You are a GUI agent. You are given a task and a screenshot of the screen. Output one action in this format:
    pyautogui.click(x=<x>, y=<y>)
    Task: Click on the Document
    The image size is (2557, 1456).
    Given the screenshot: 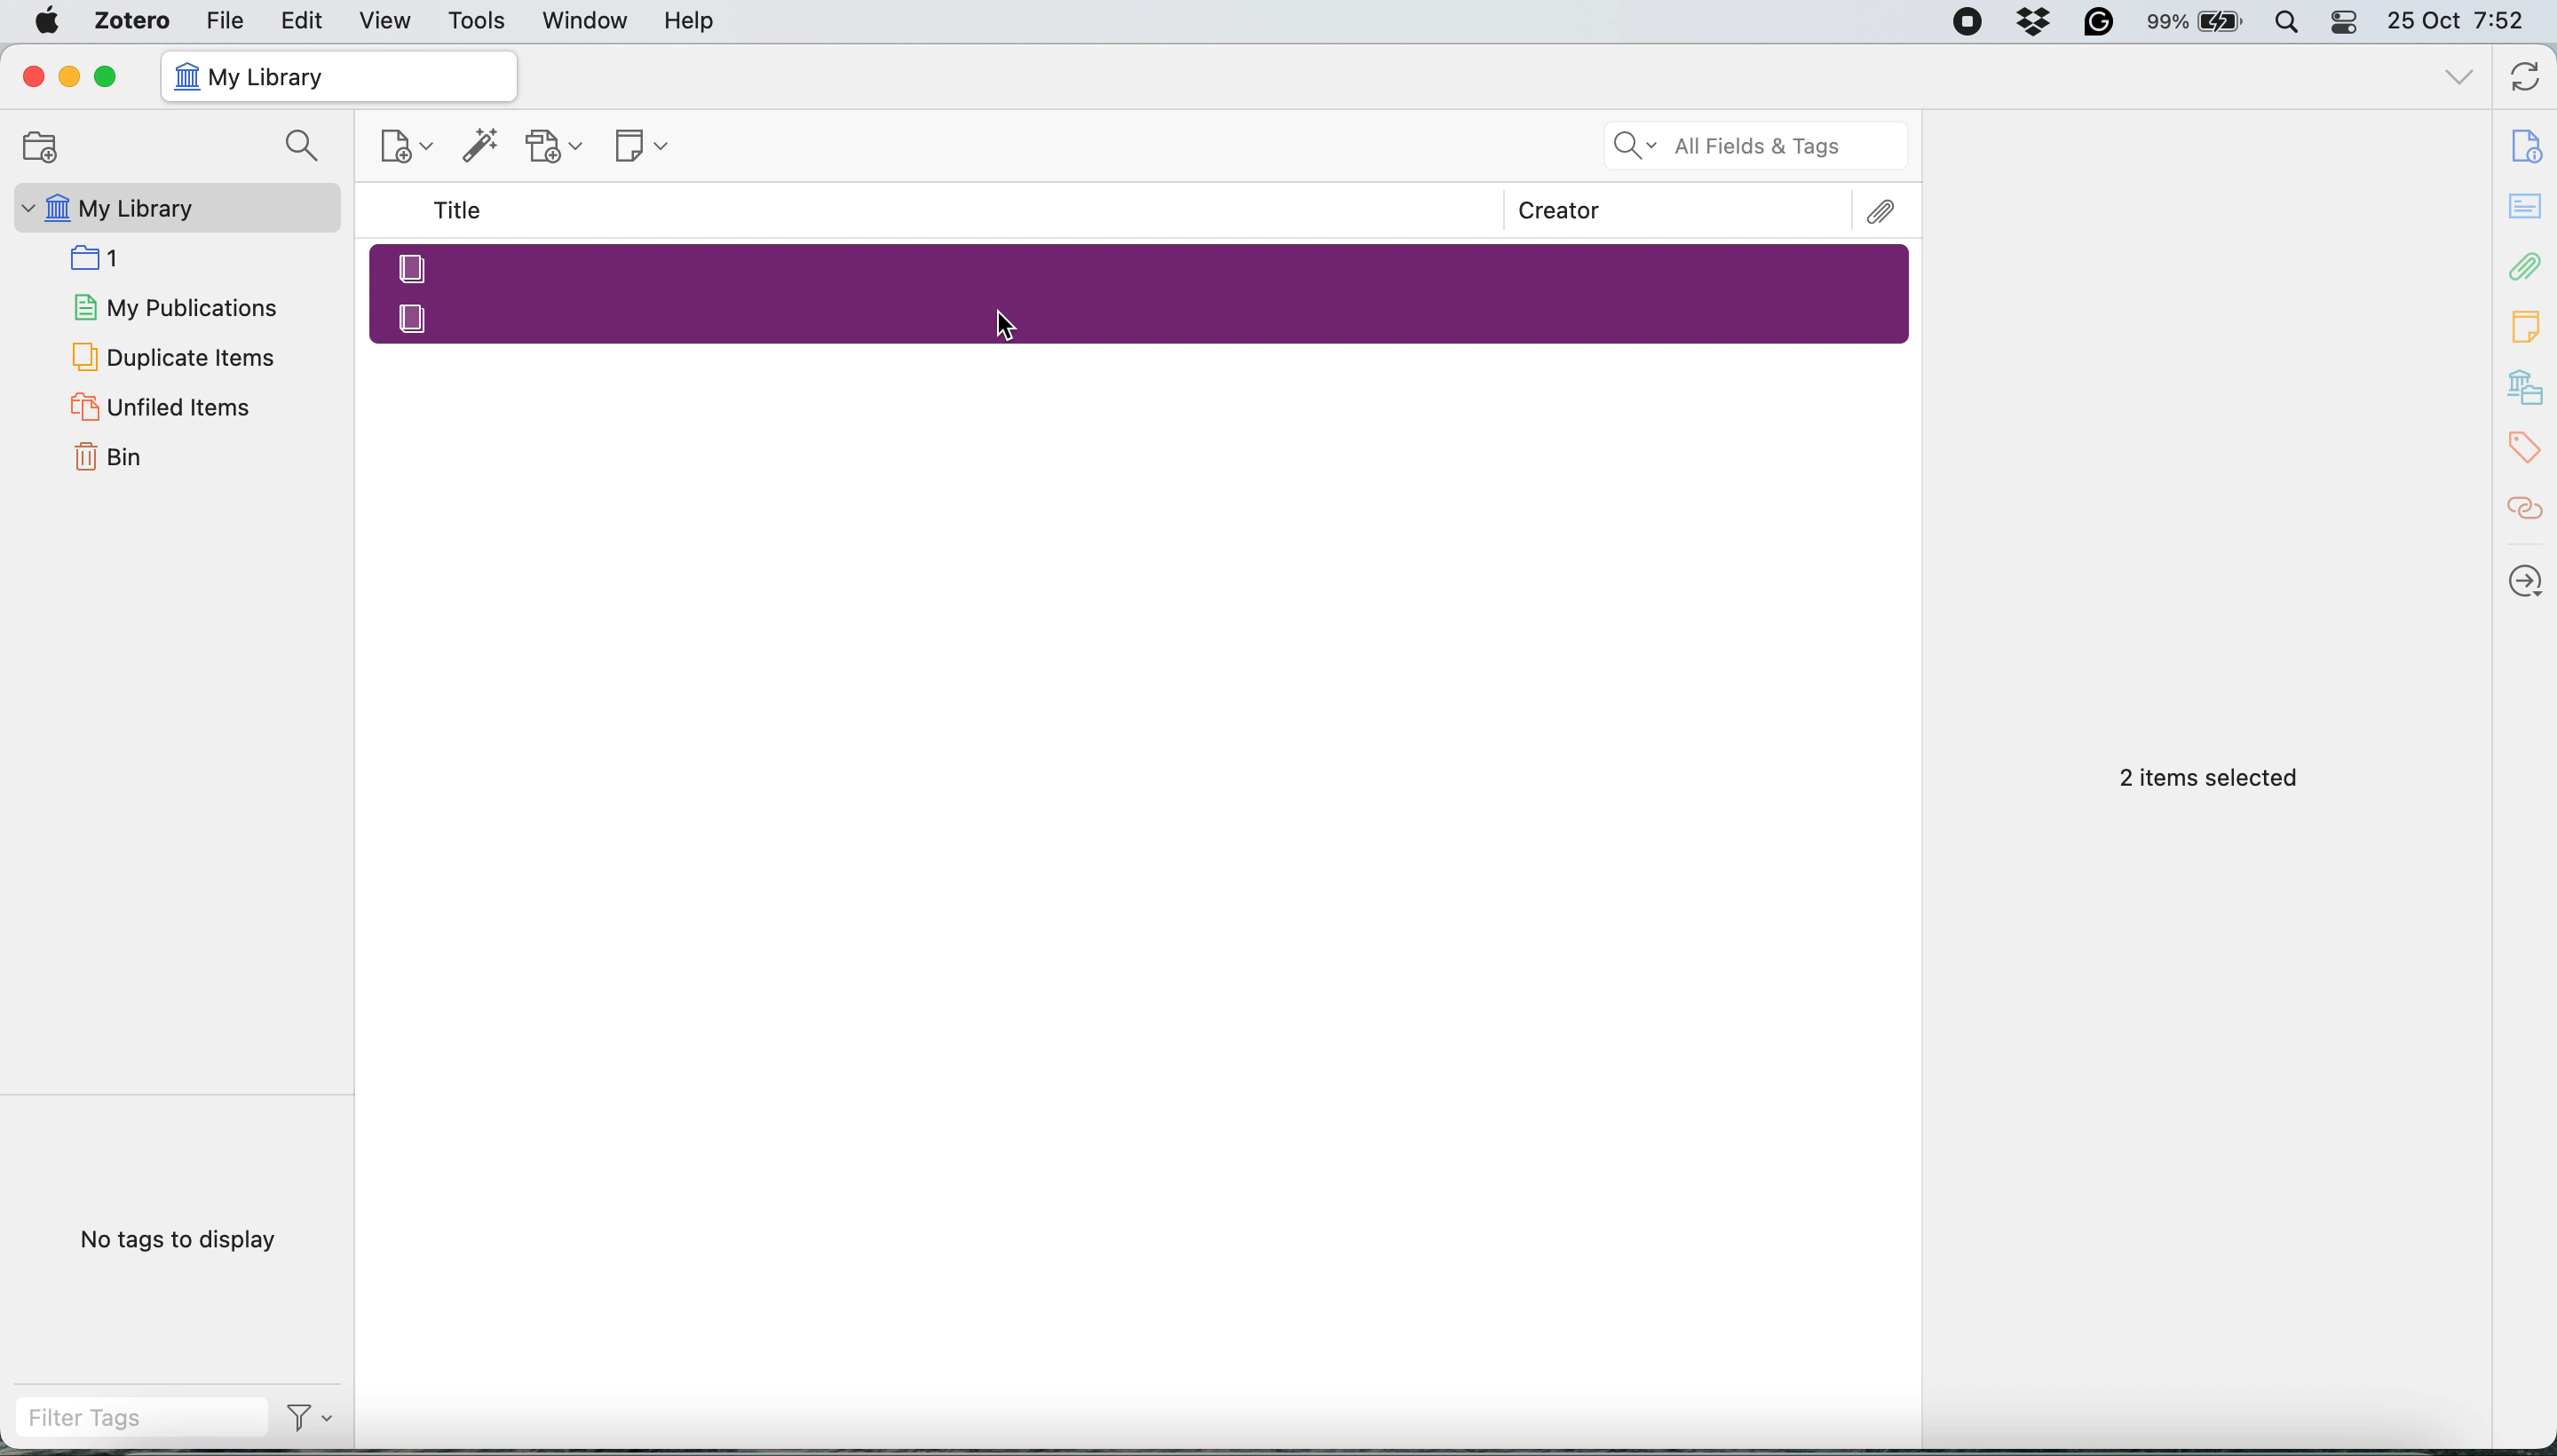 What is the action you would take?
    pyautogui.click(x=2528, y=146)
    